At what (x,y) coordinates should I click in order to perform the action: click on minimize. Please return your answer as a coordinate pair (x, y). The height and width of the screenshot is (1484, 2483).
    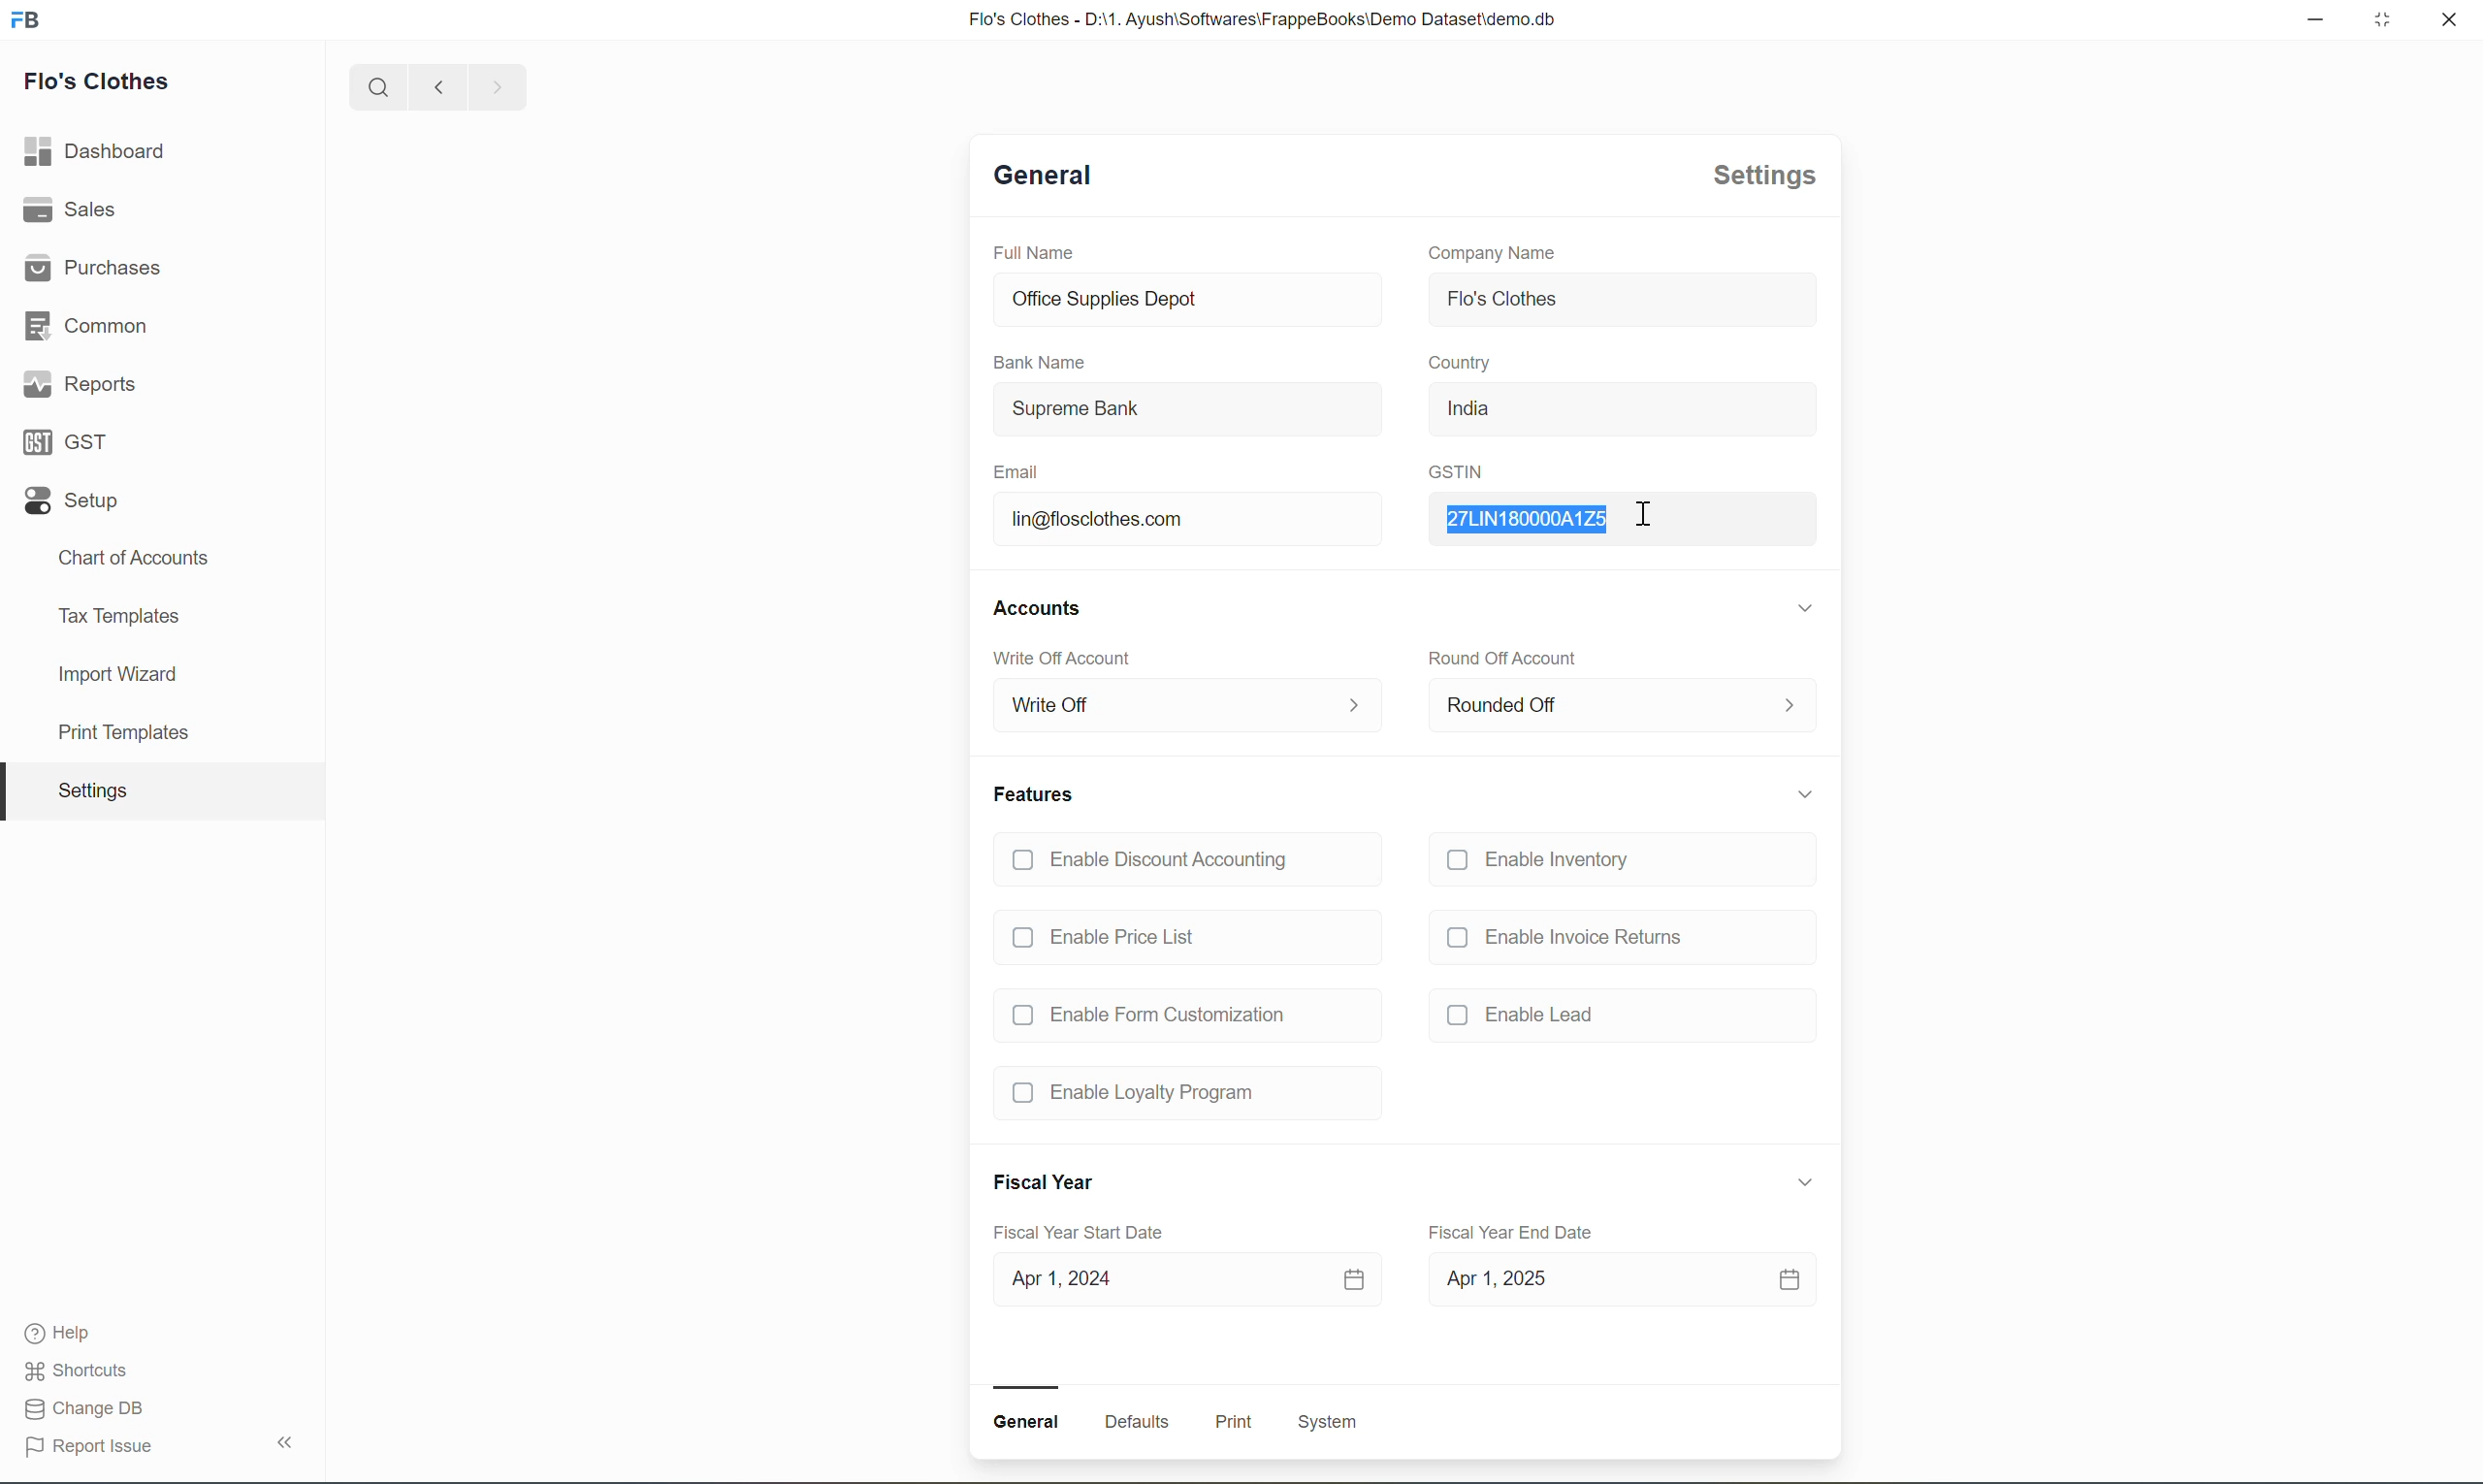
    Looking at the image, I should click on (2316, 19).